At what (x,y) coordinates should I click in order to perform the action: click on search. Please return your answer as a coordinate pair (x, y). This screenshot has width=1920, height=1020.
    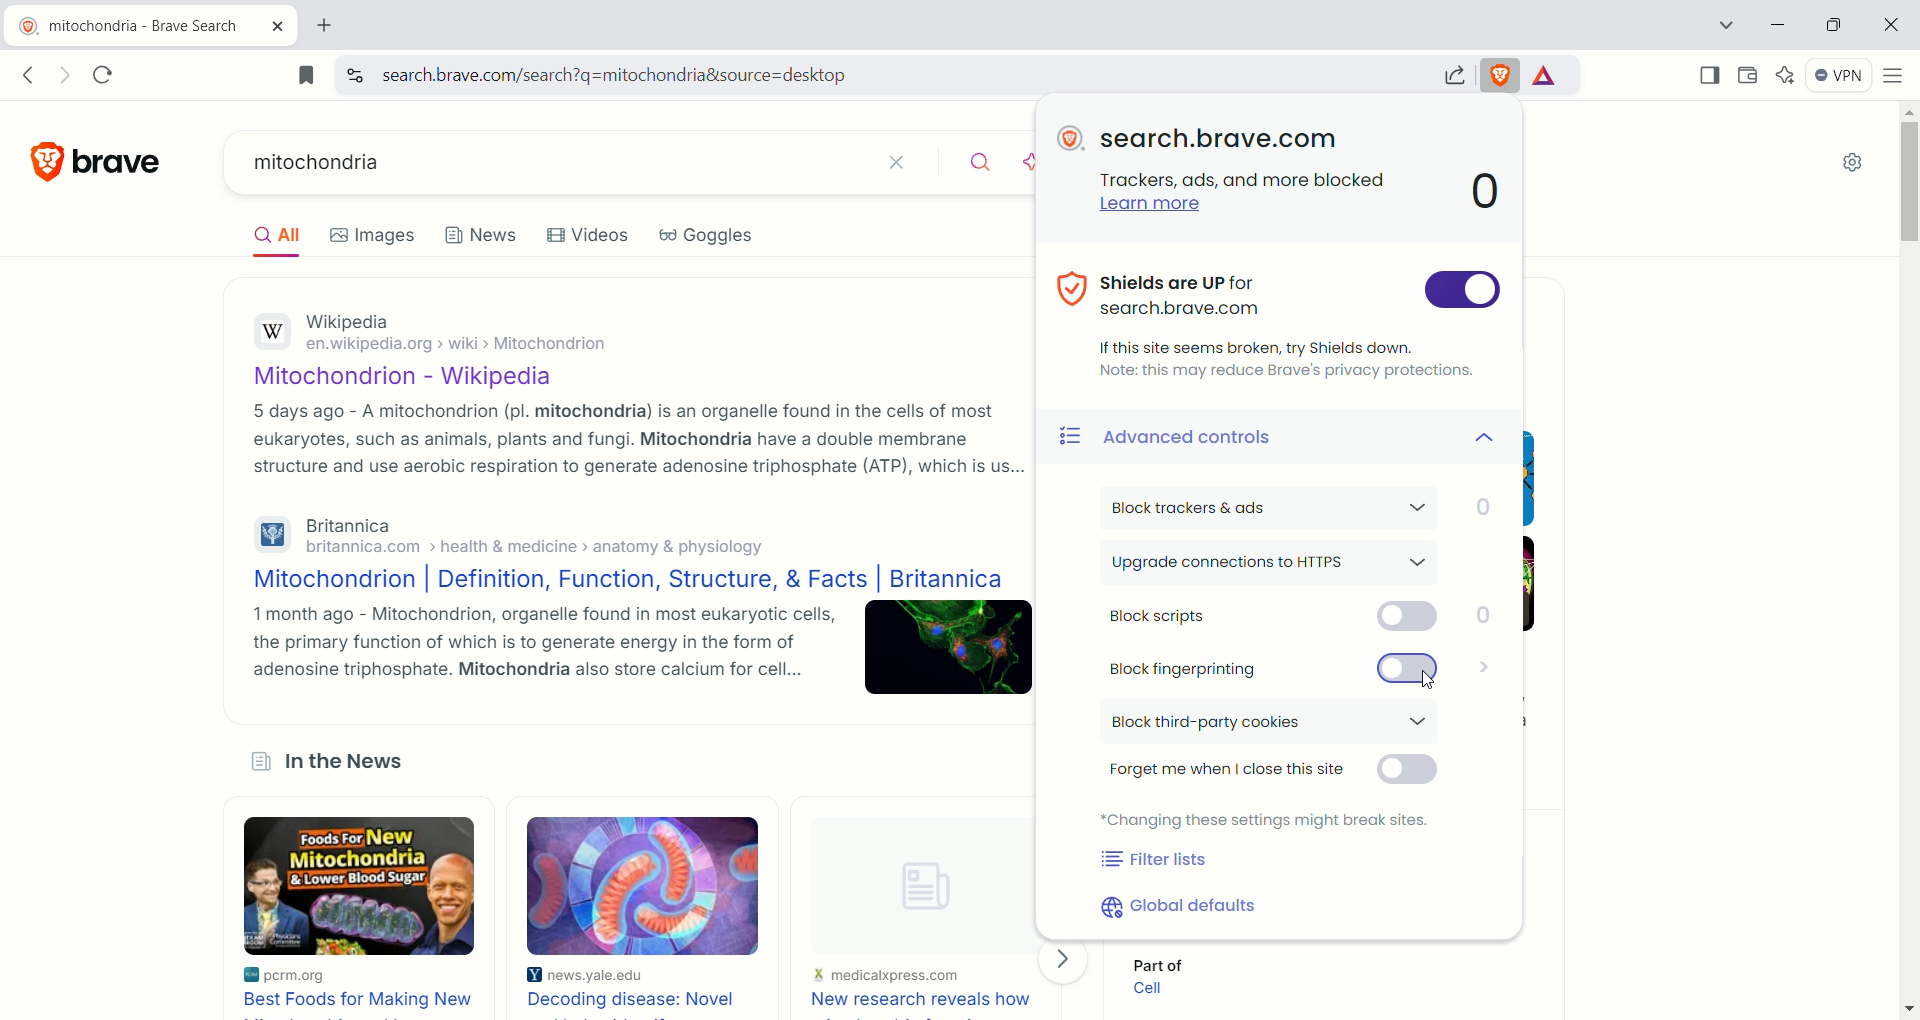
    Looking at the image, I should click on (970, 160).